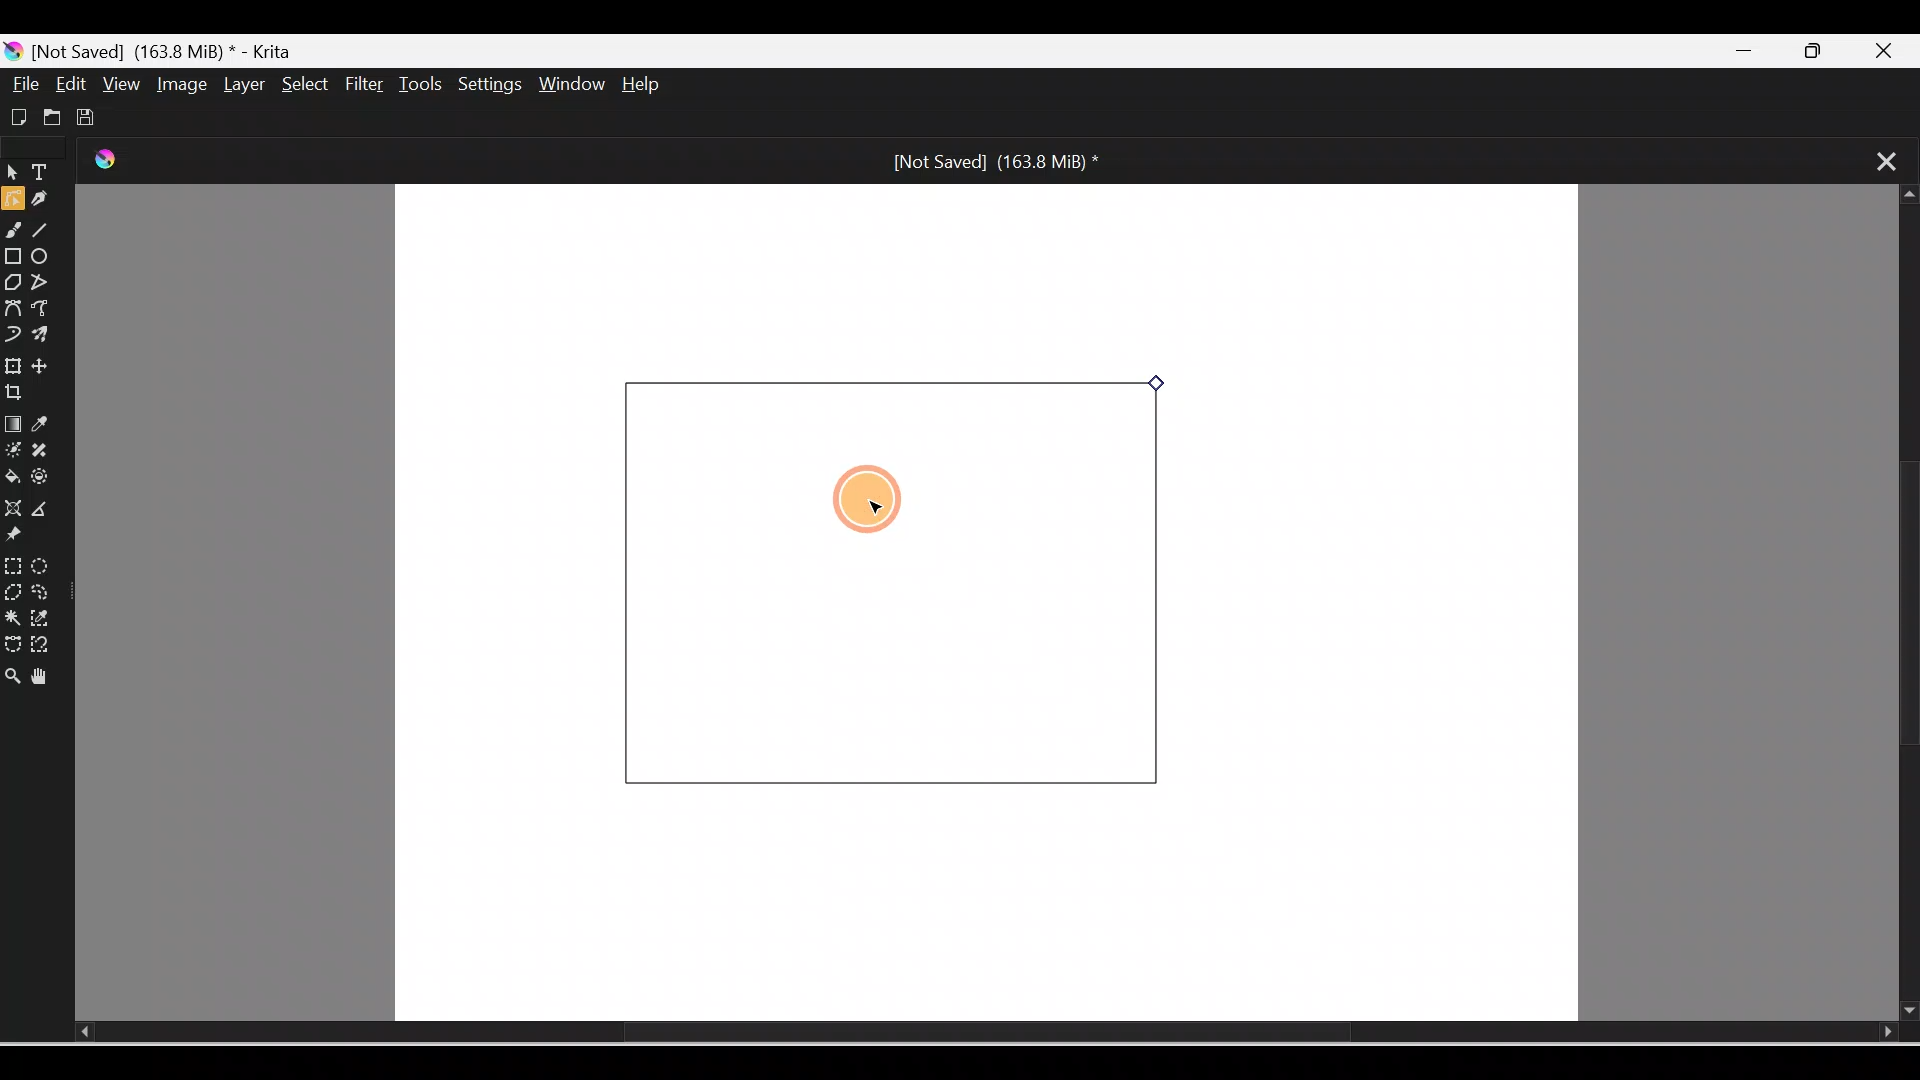  Describe the element at coordinates (12, 424) in the screenshot. I see `Draw a gradient` at that location.